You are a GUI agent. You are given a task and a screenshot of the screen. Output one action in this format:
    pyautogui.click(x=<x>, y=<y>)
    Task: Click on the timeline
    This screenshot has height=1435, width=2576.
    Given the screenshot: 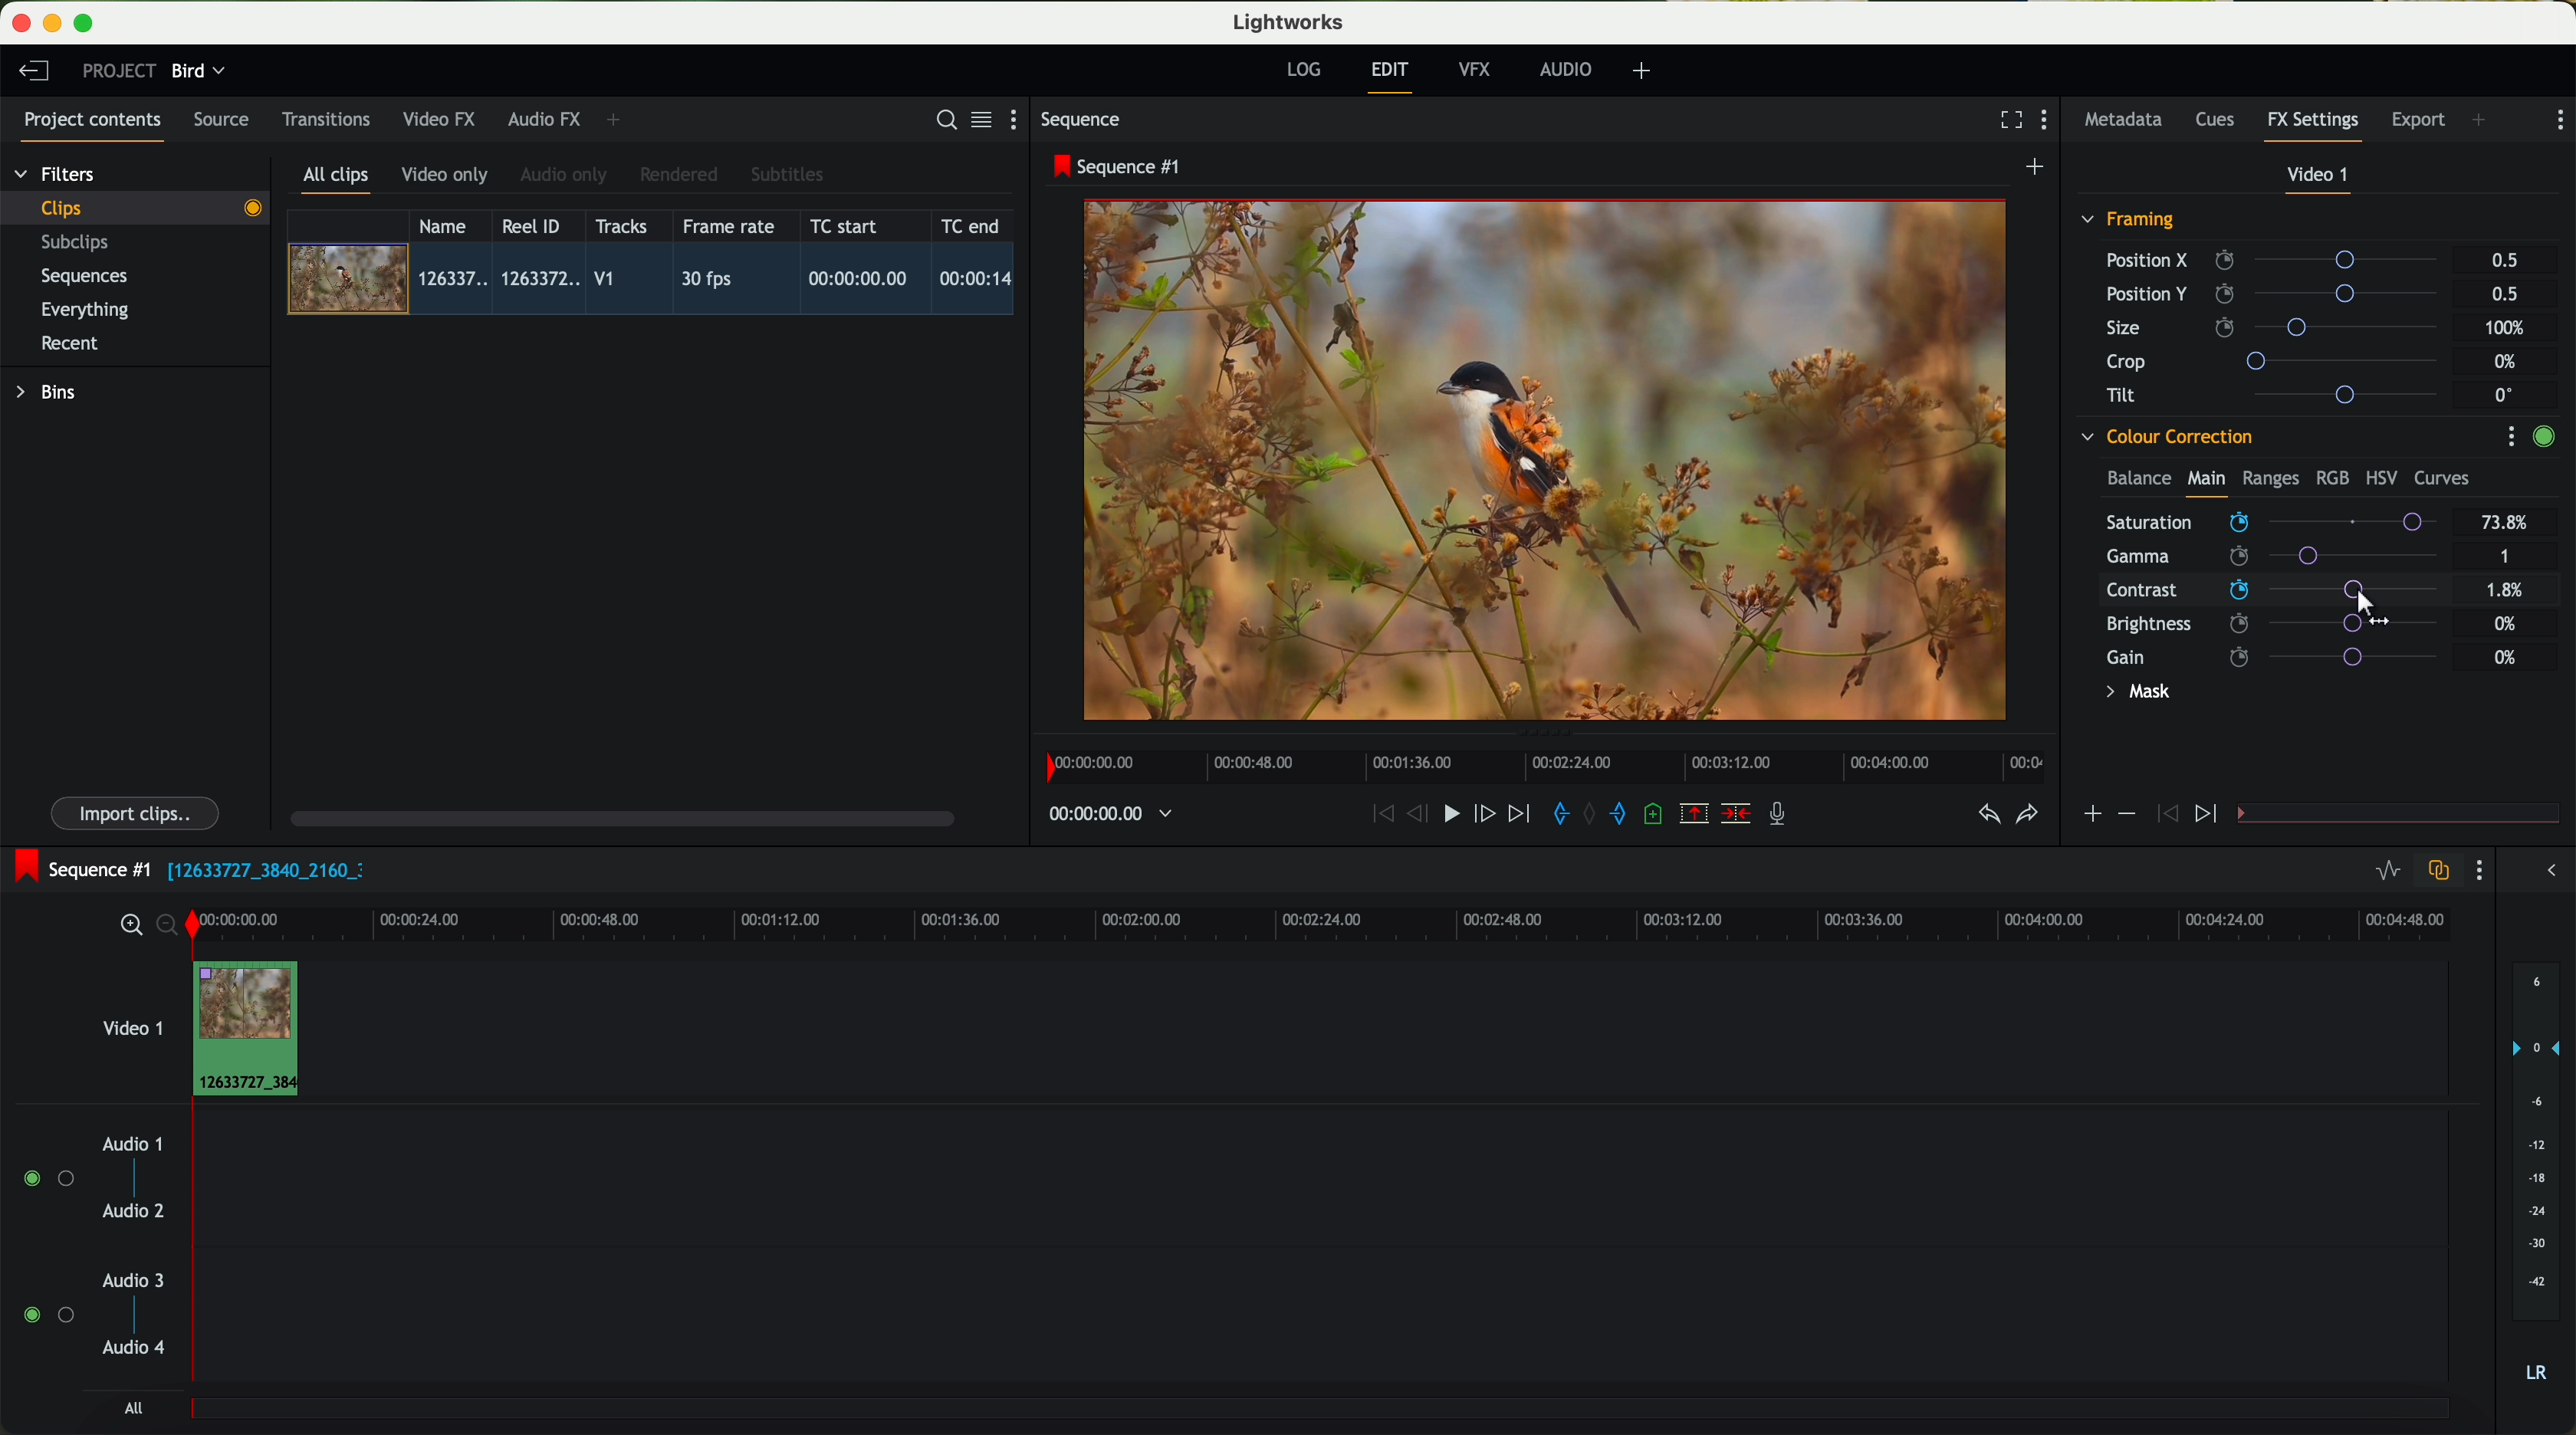 What is the action you would take?
    pyautogui.click(x=1100, y=815)
    